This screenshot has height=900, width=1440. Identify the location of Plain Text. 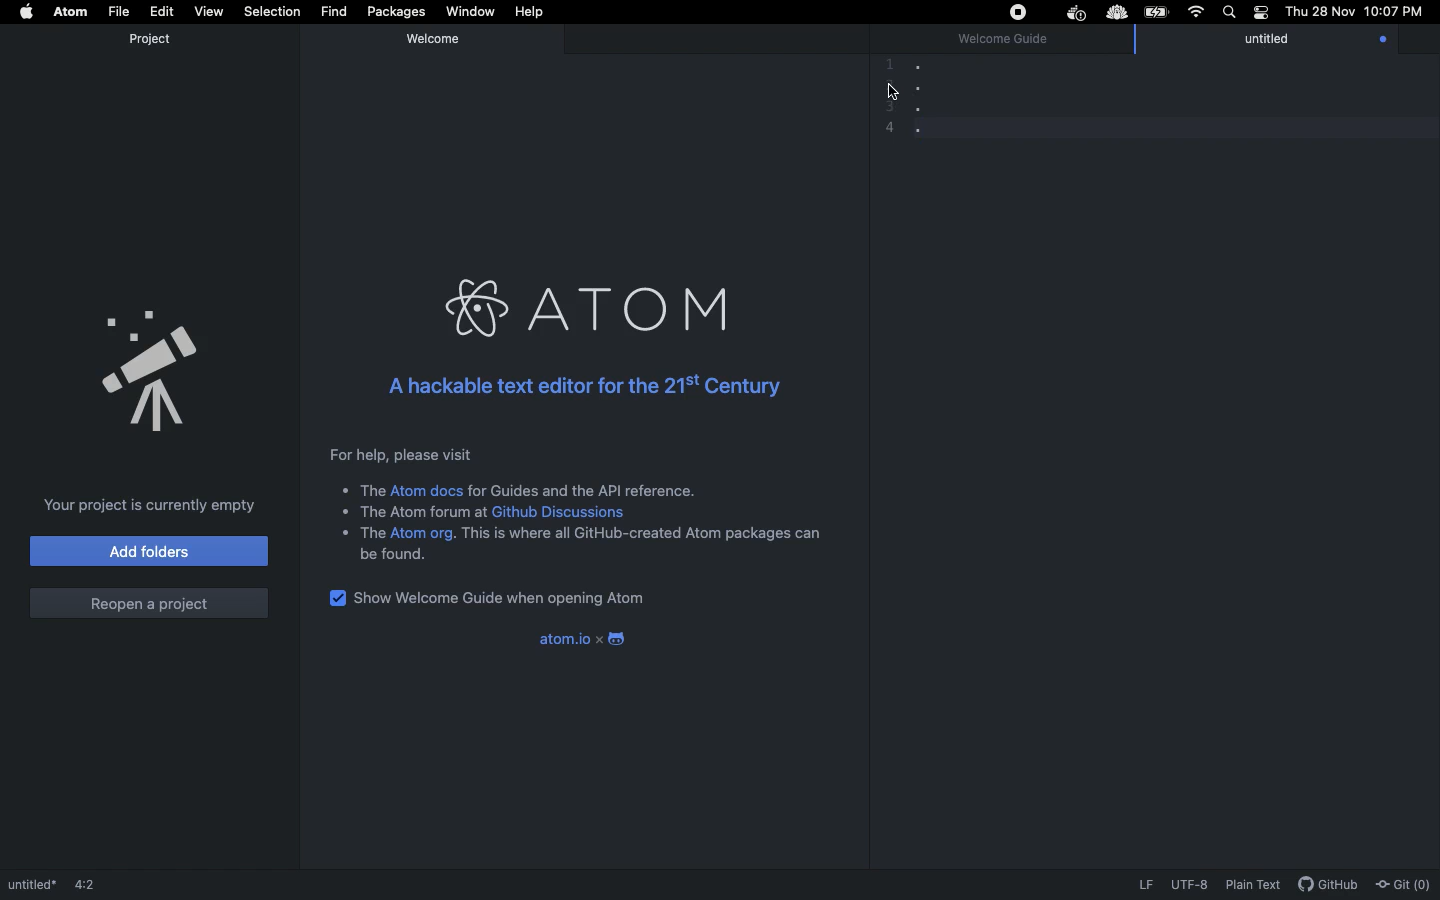
(1252, 885).